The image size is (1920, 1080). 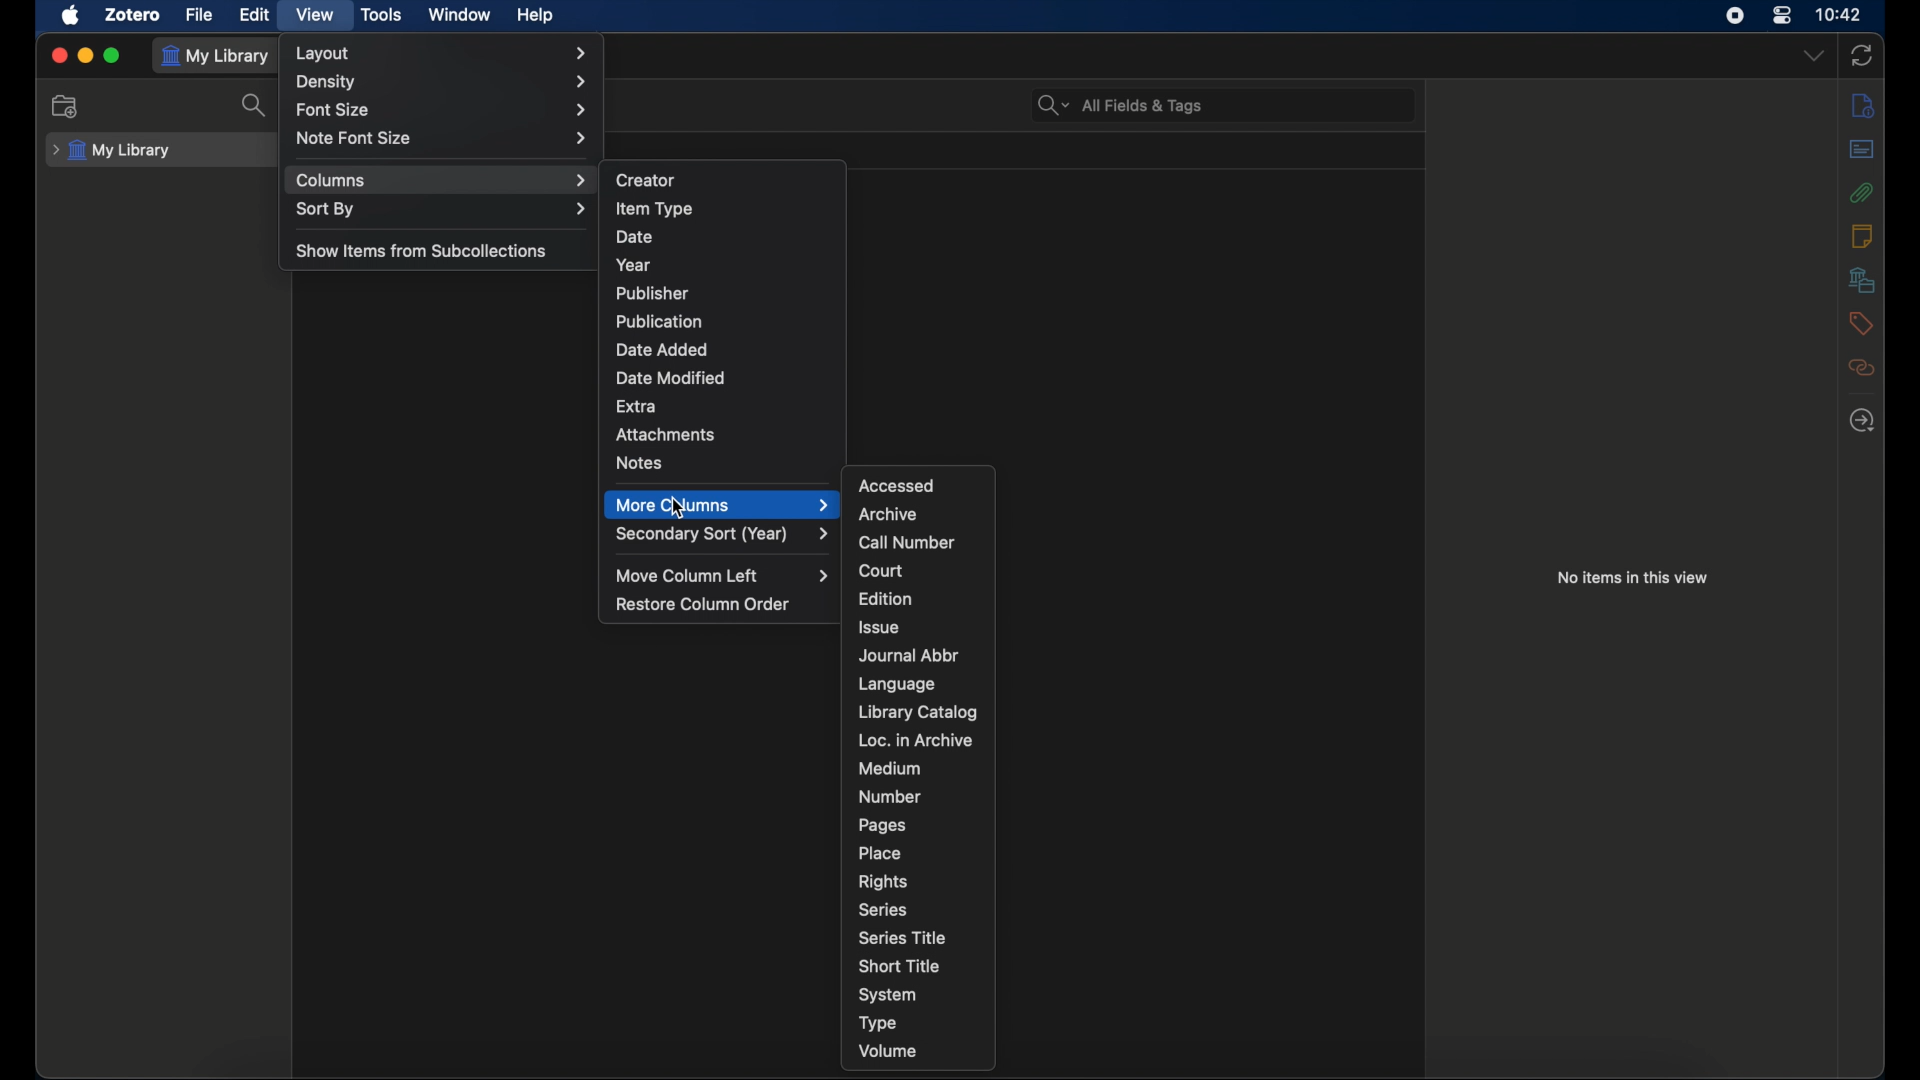 What do you see at coordinates (724, 534) in the screenshot?
I see `secondary sort` at bounding box center [724, 534].